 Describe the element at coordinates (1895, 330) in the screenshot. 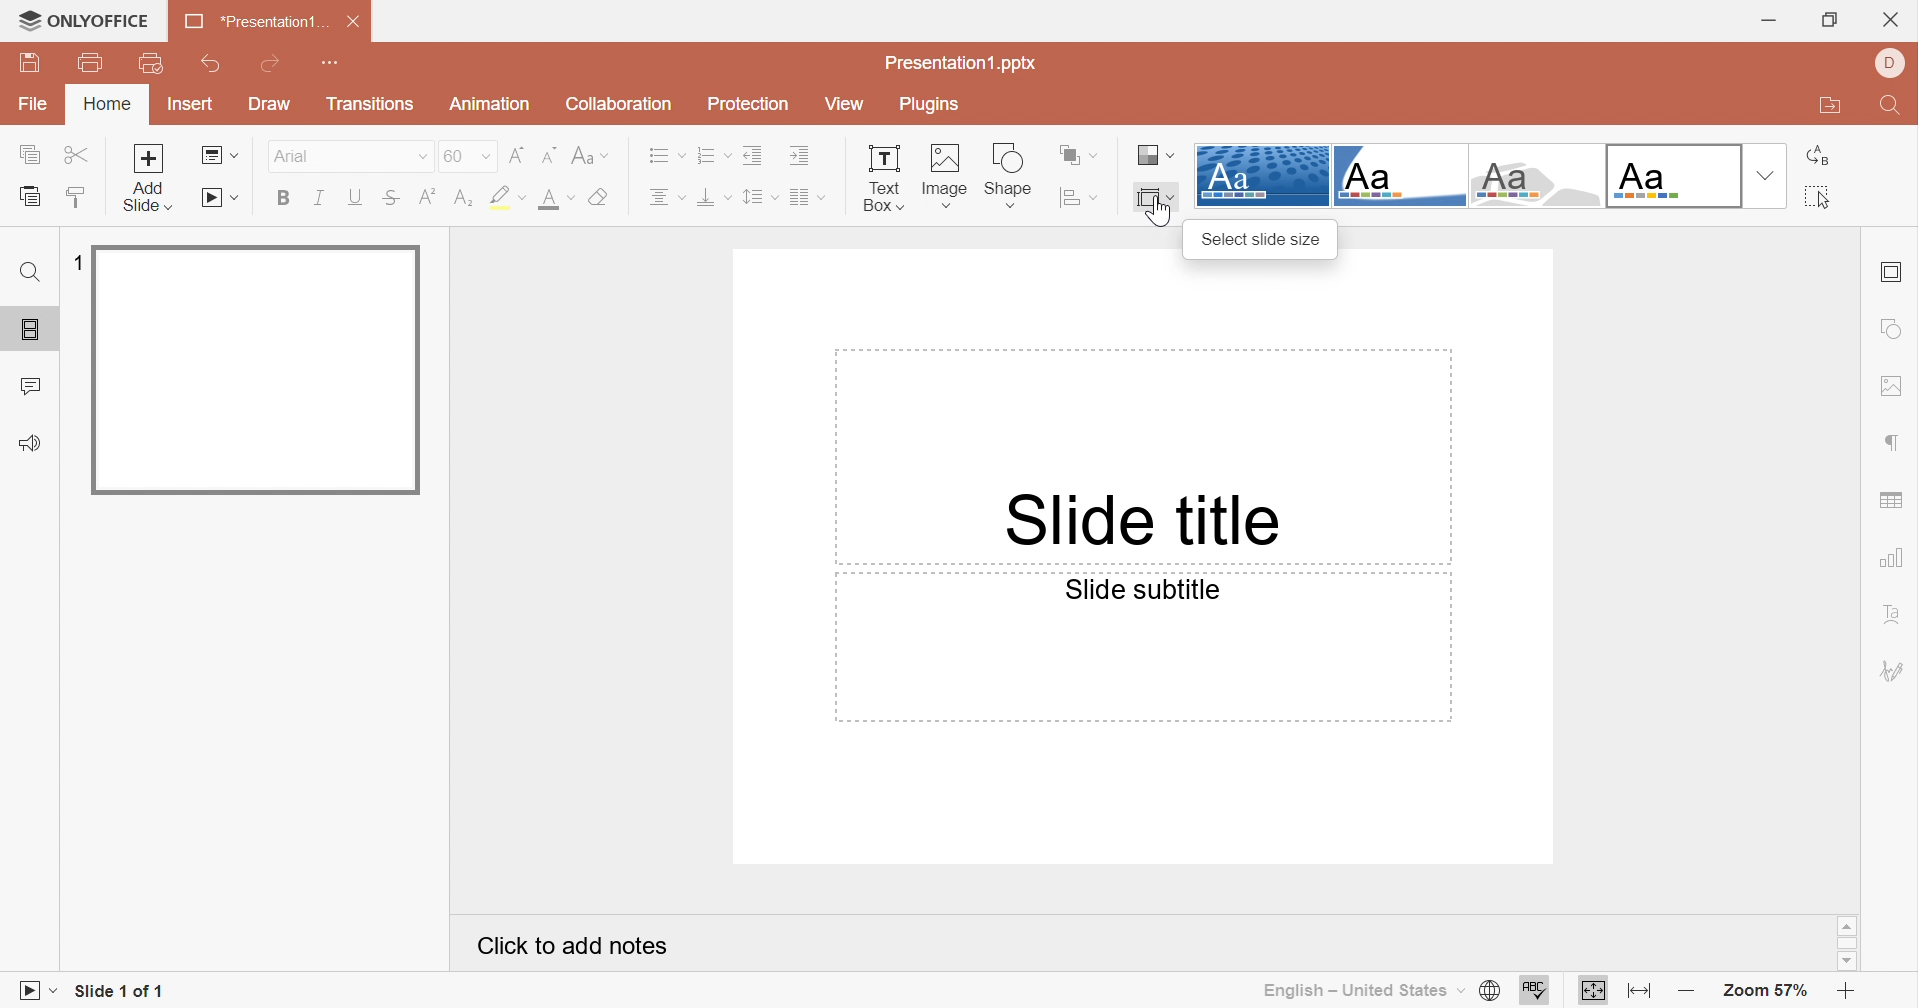

I see `Shape settings` at that location.